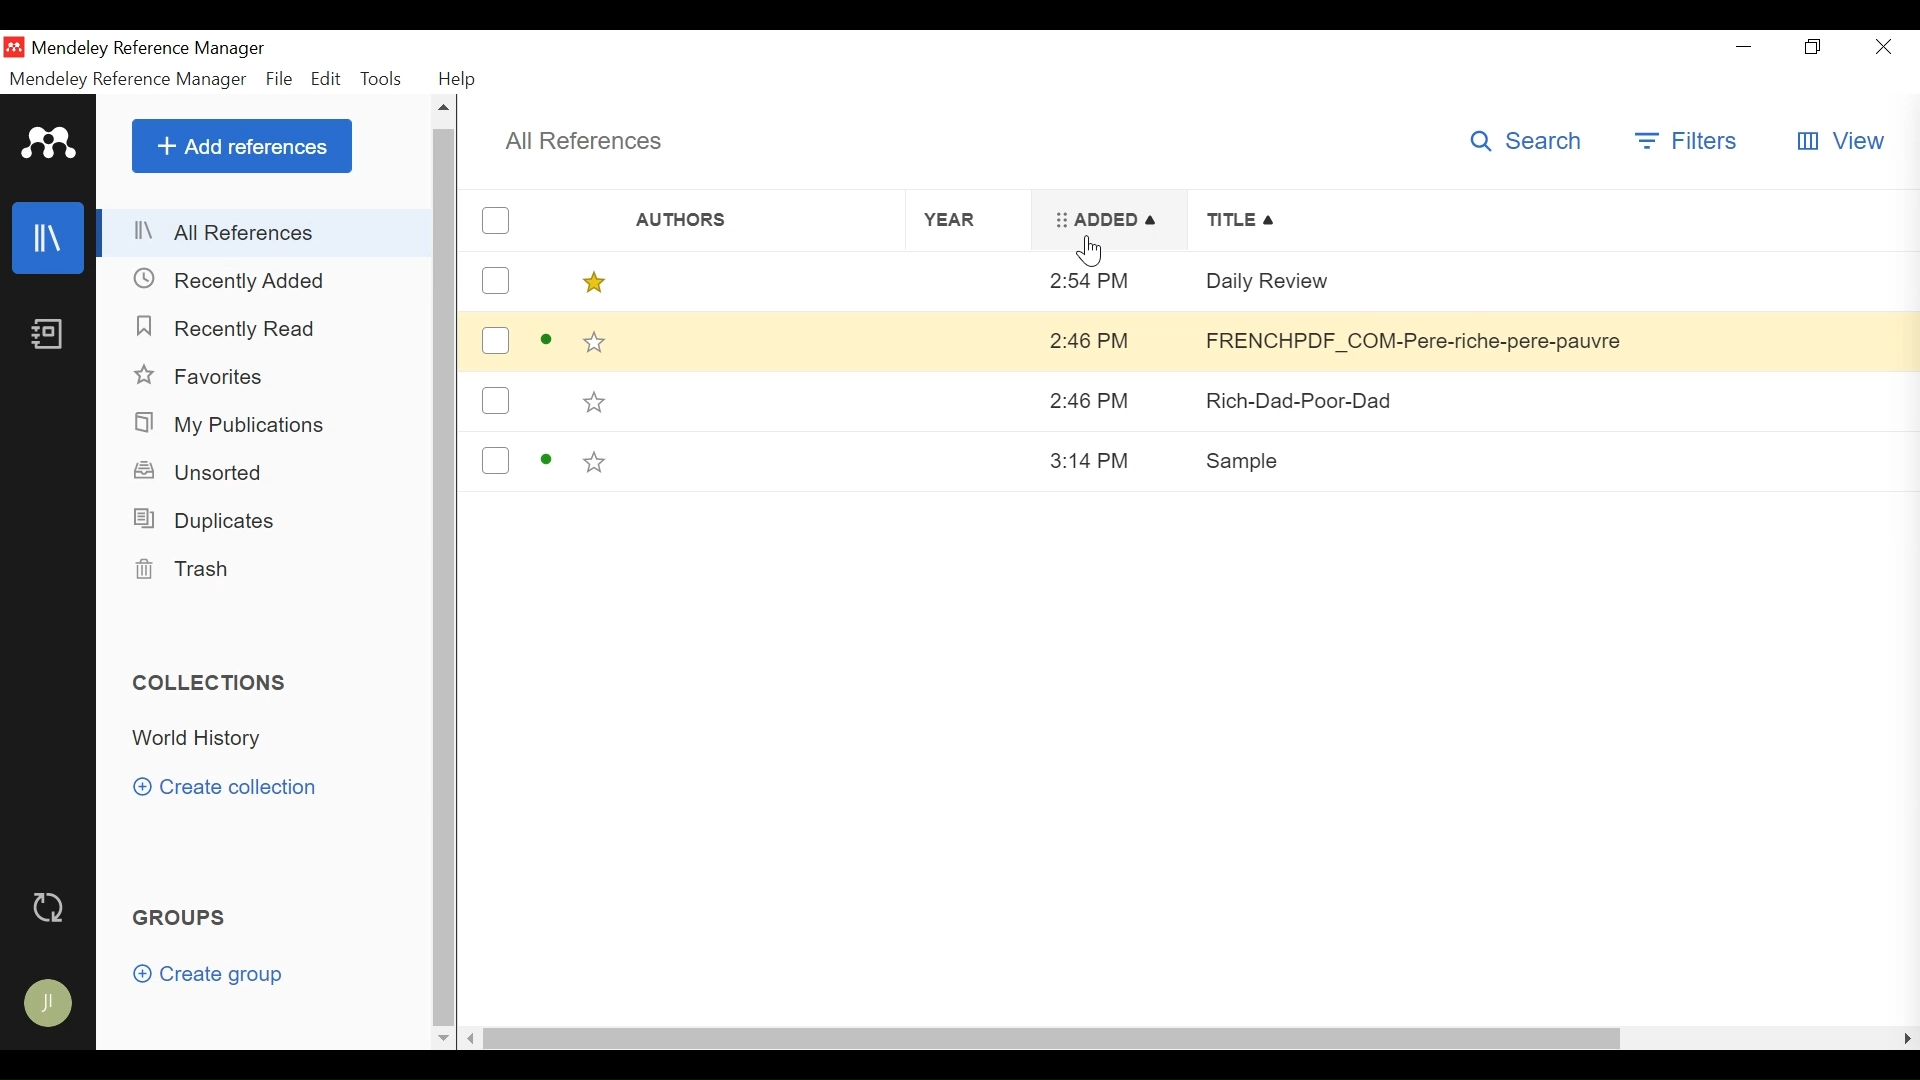 This screenshot has width=1920, height=1080. What do you see at coordinates (51, 336) in the screenshot?
I see `Notes` at bounding box center [51, 336].